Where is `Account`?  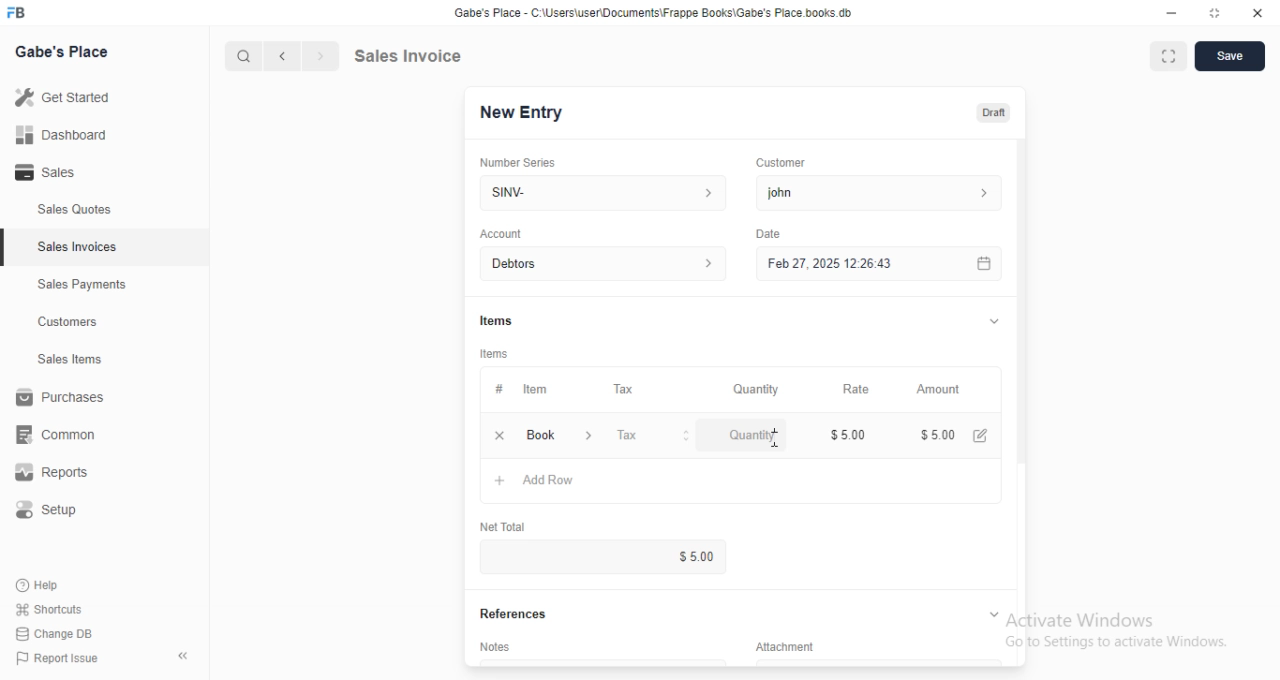 Account is located at coordinates (501, 233).